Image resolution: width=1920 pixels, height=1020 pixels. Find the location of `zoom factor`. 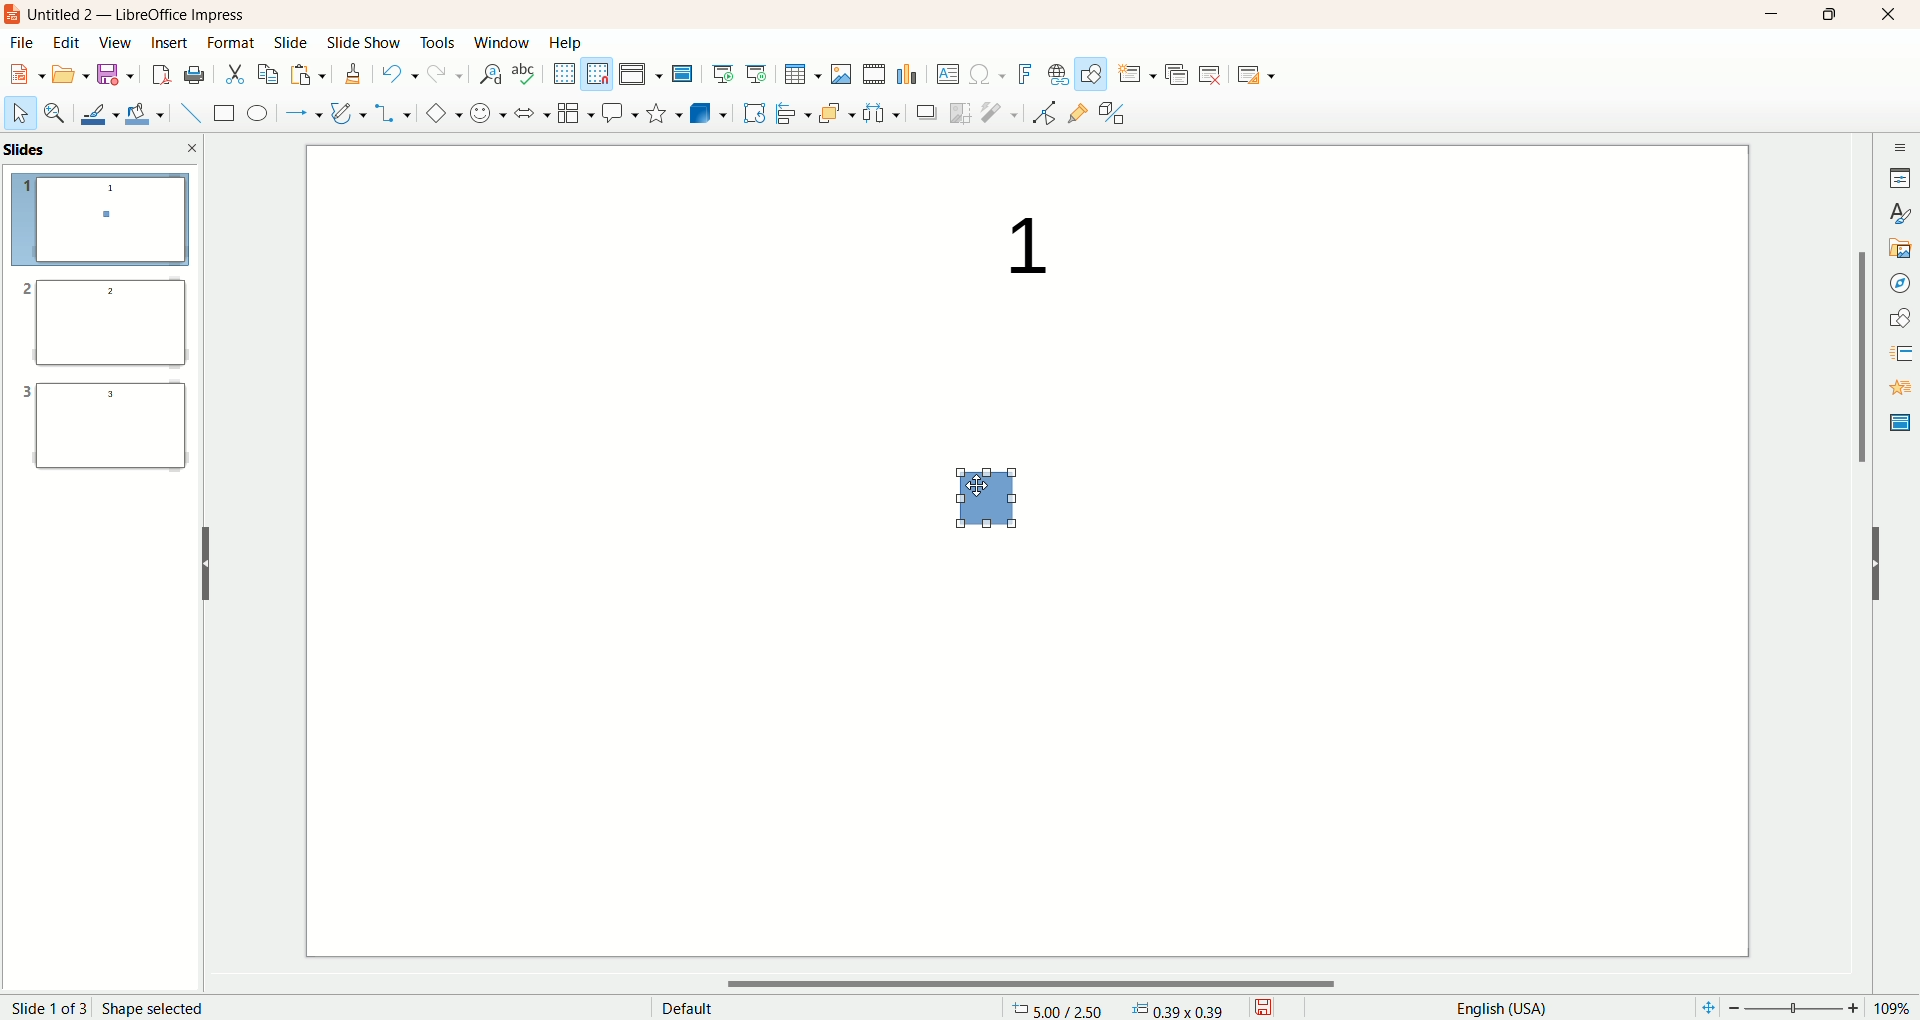

zoom factor is located at coordinates (1803, 1008).